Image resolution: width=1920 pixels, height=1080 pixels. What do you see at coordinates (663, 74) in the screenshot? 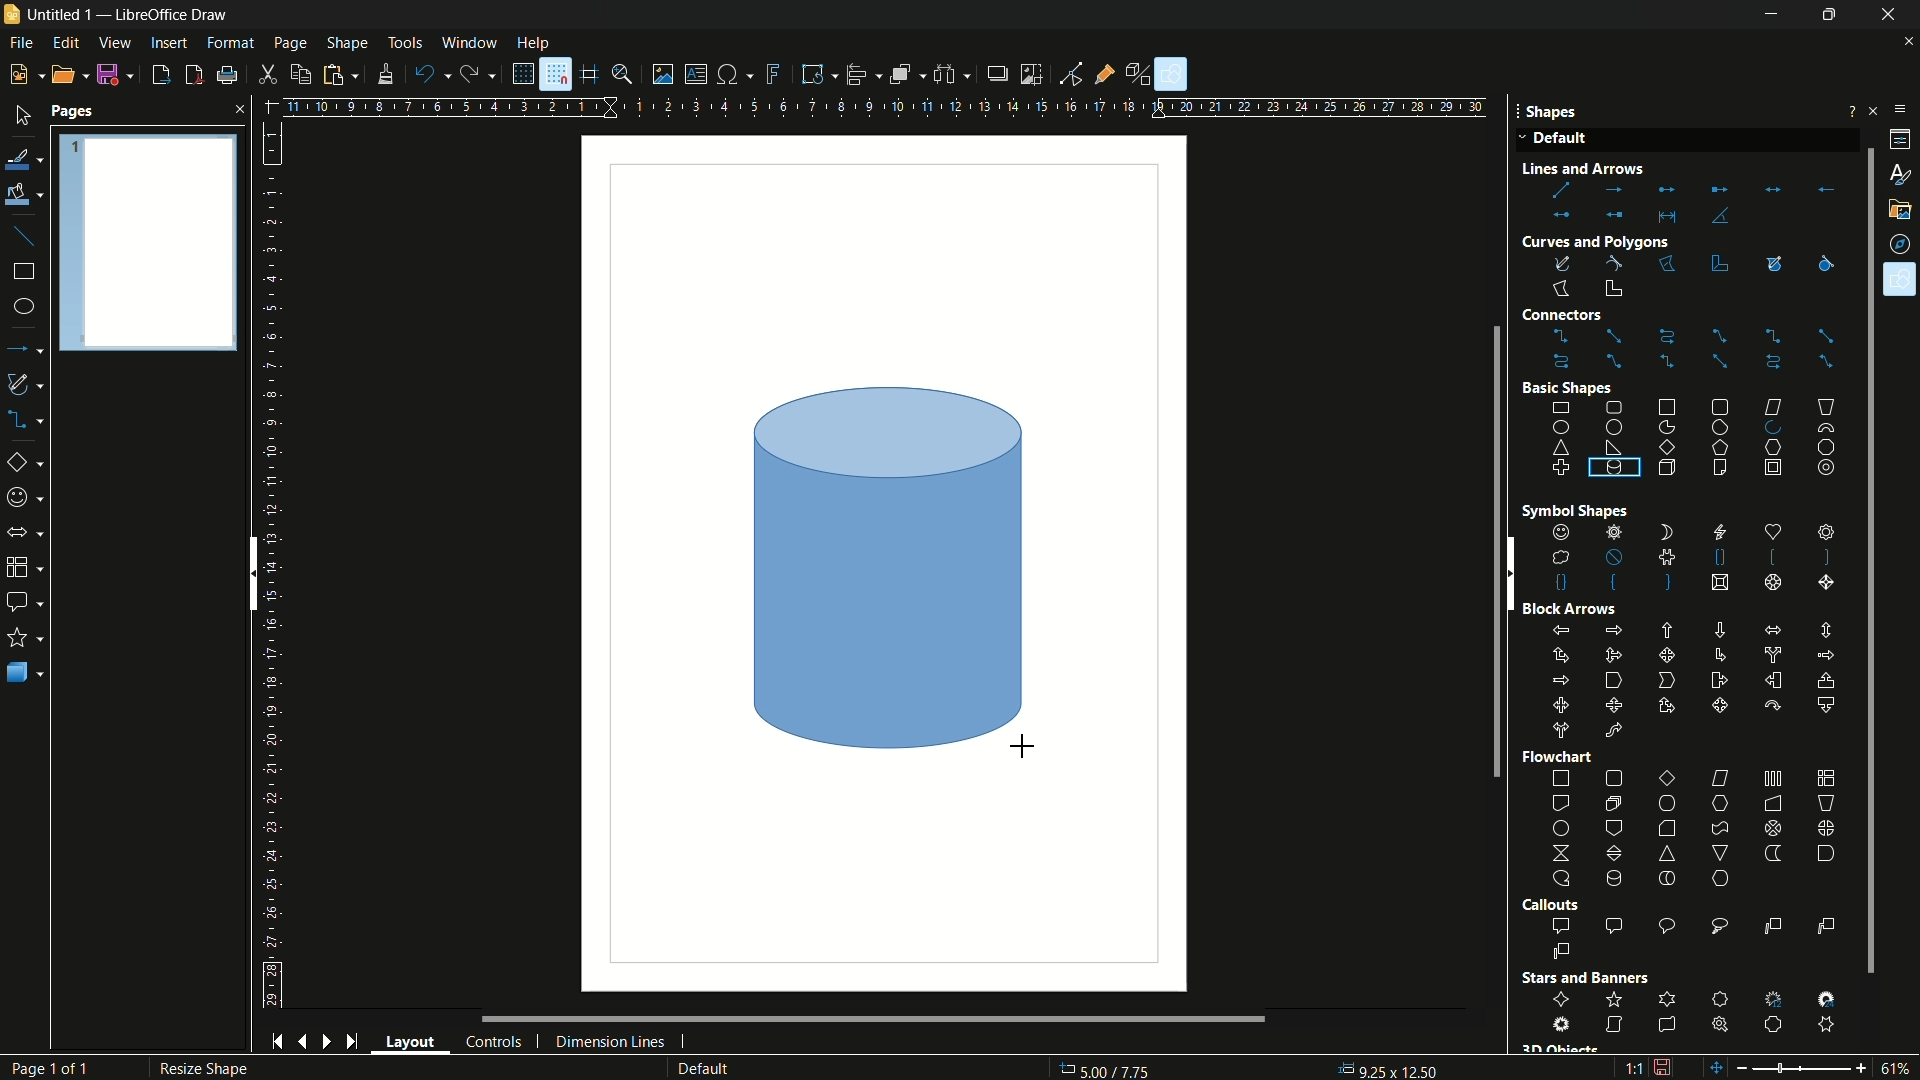
I see `insert image` at bounding box center [663, 74].